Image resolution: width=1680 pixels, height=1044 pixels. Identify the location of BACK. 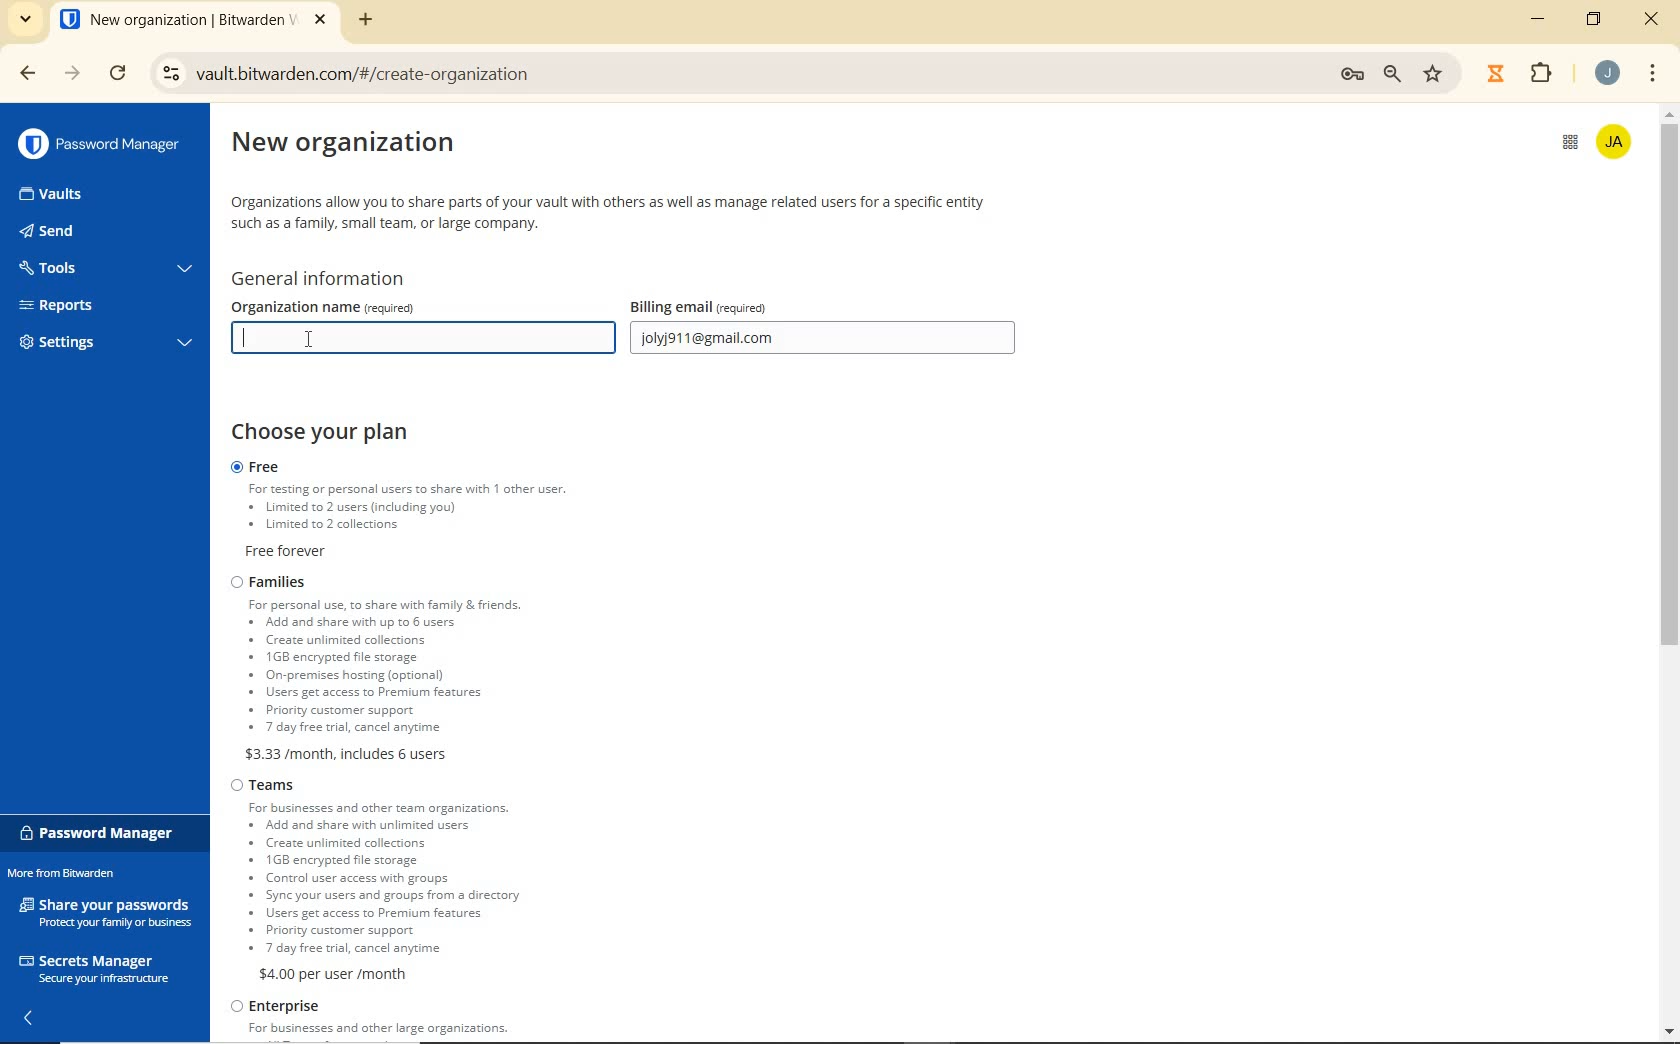
(18, 73).